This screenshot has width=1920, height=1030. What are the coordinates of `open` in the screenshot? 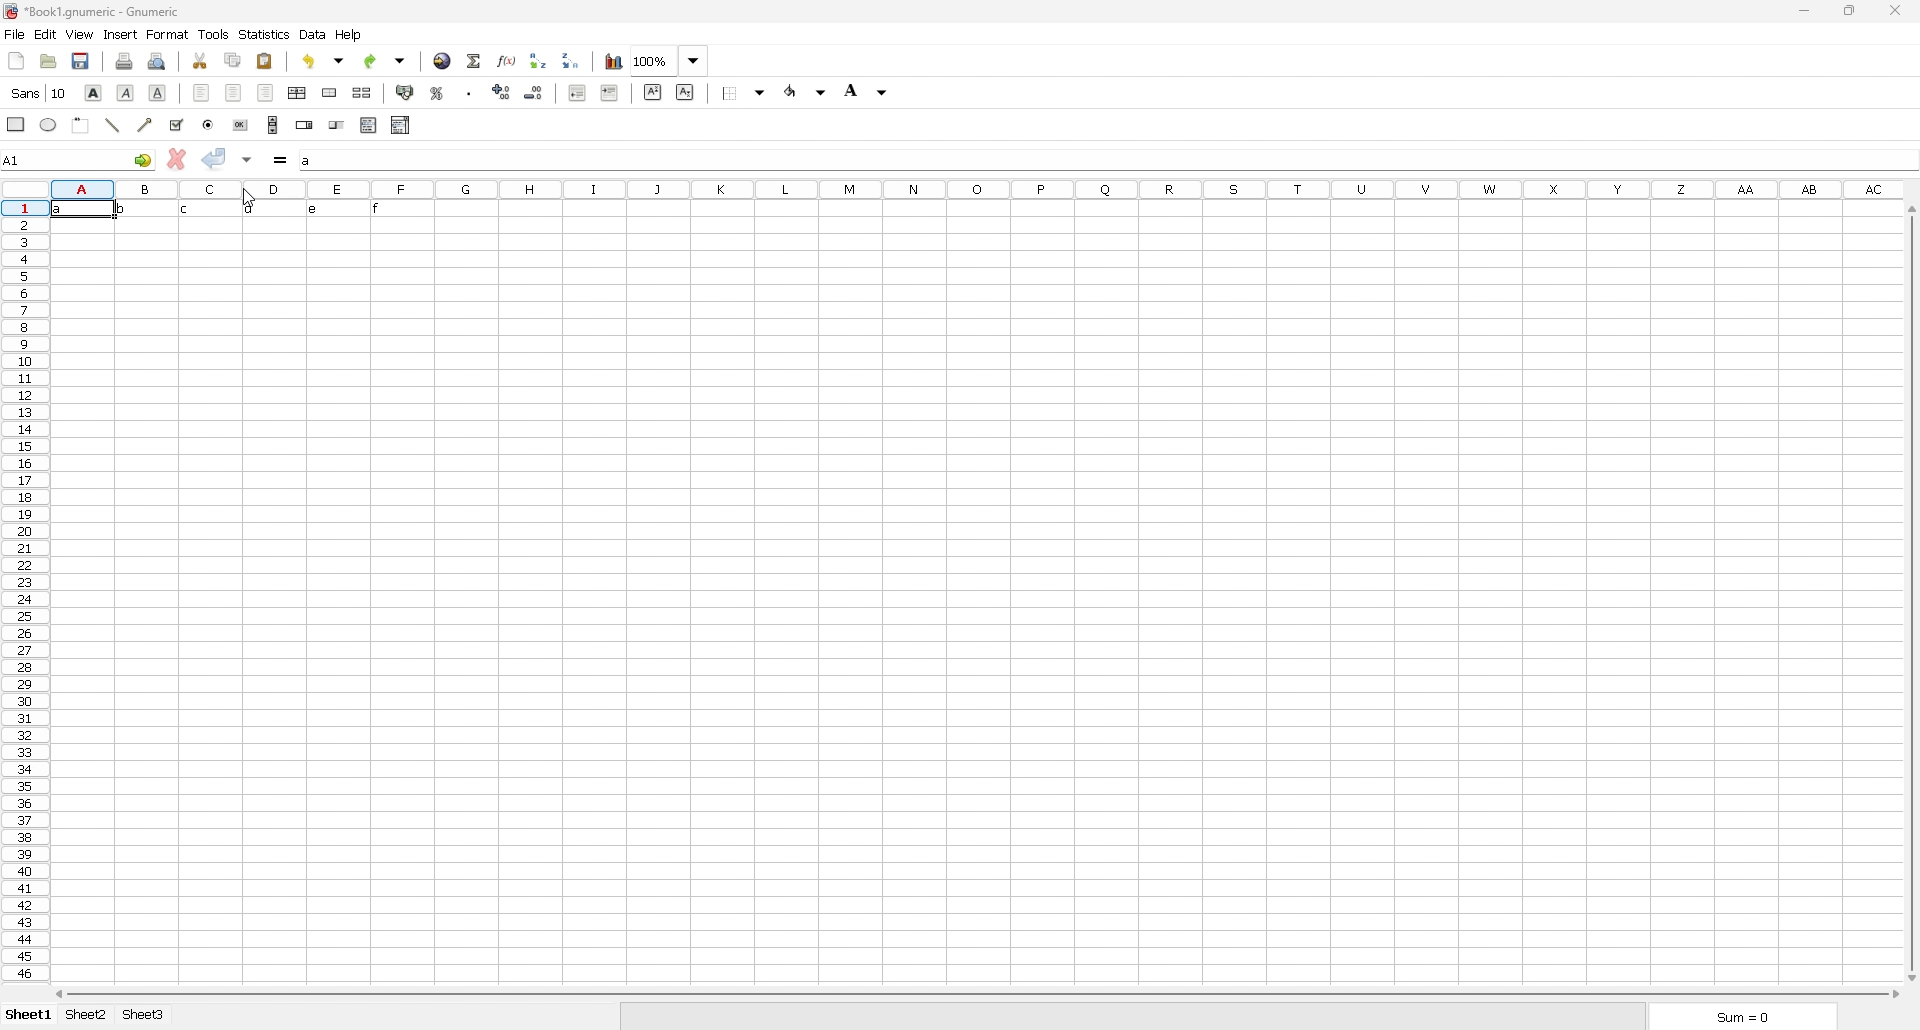 It's located at (48, 60).